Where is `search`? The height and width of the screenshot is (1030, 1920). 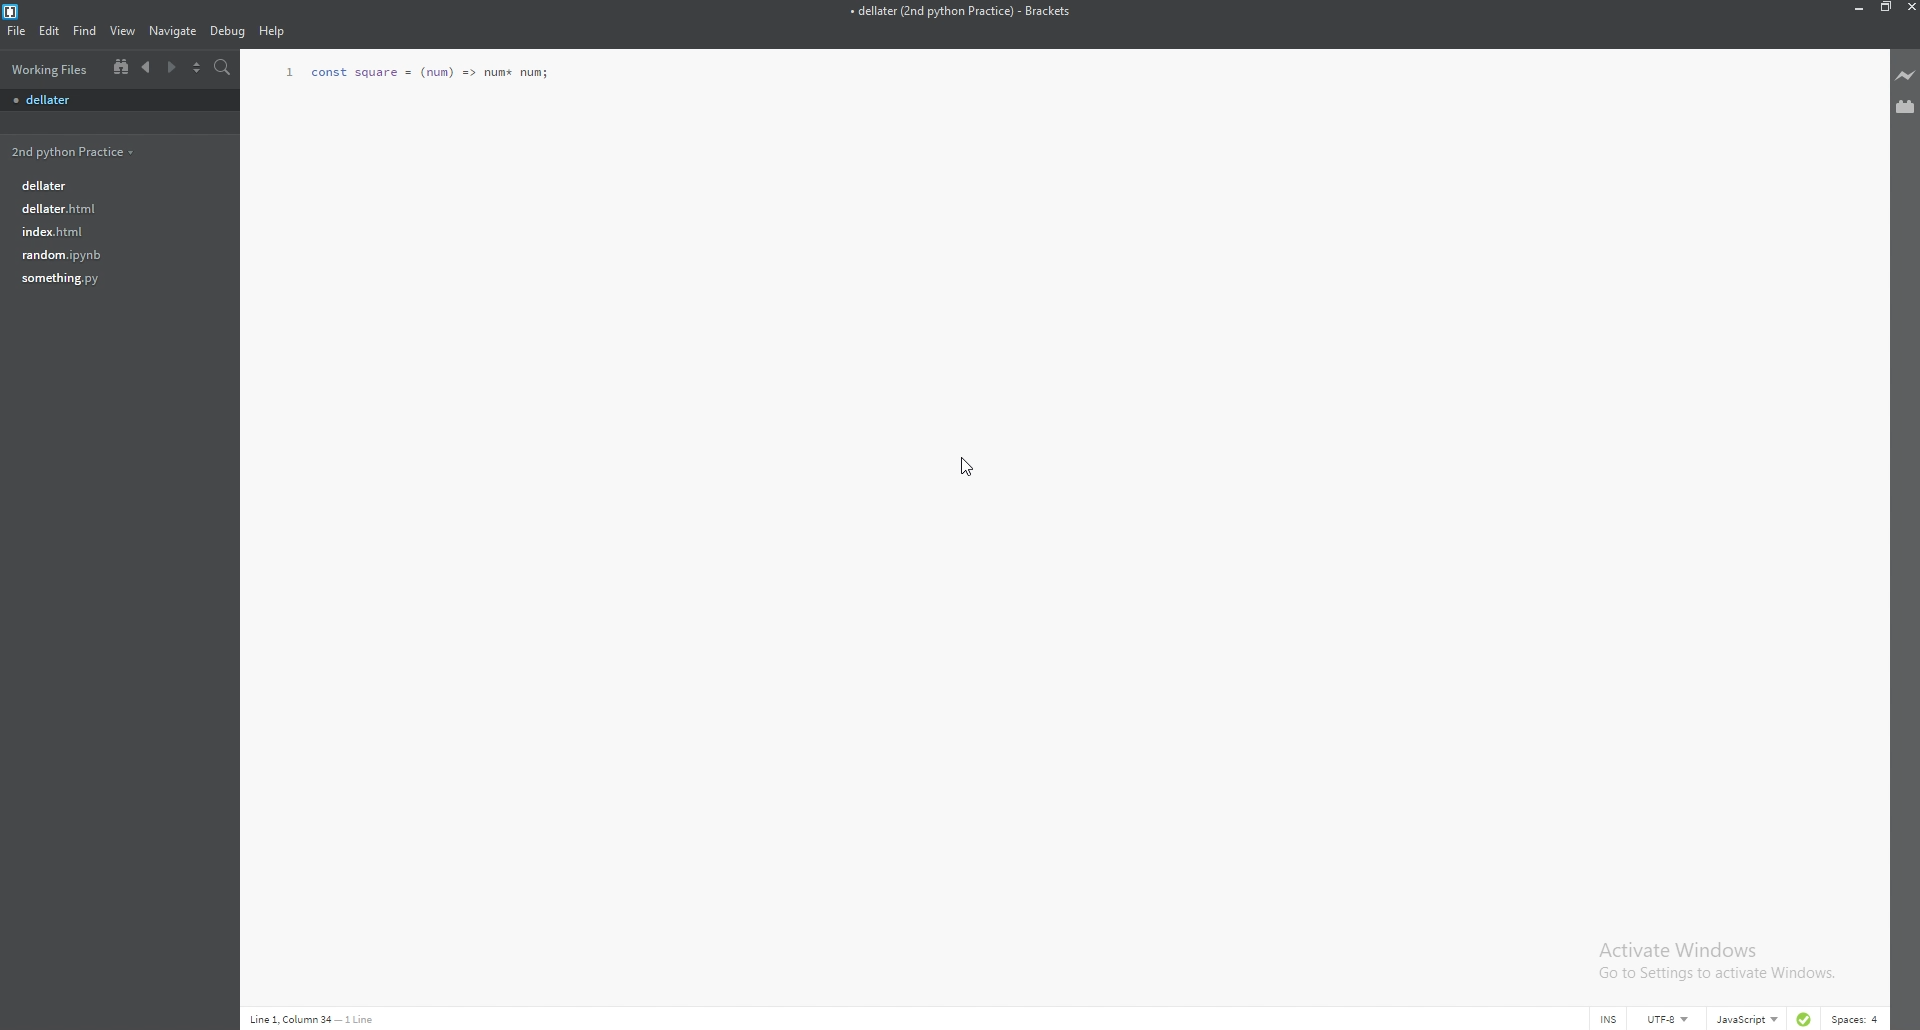
search is located at coordinates (222, 67).